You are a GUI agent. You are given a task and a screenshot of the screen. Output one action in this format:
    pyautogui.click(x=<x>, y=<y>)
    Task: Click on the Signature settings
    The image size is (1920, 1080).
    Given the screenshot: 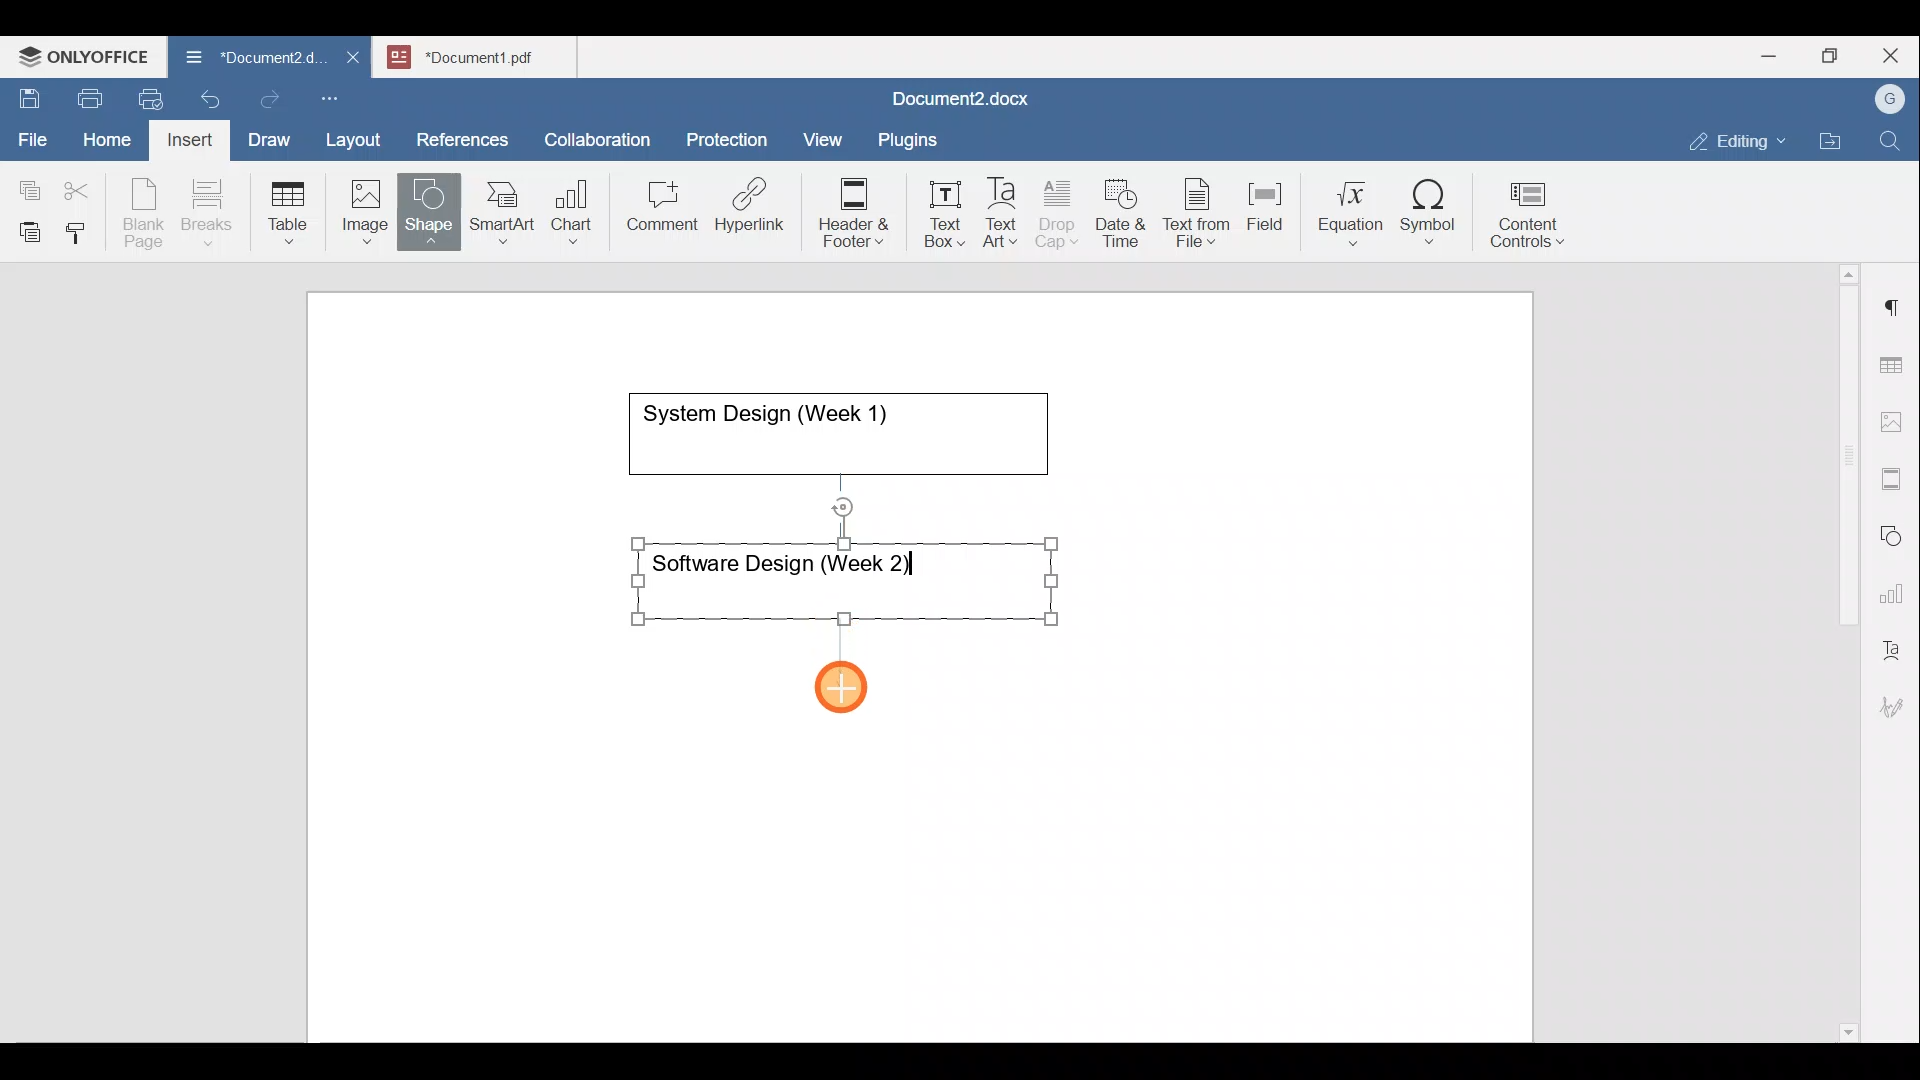 What is the action you would take?
    pyautogui.click(x=1897, y=700)
    